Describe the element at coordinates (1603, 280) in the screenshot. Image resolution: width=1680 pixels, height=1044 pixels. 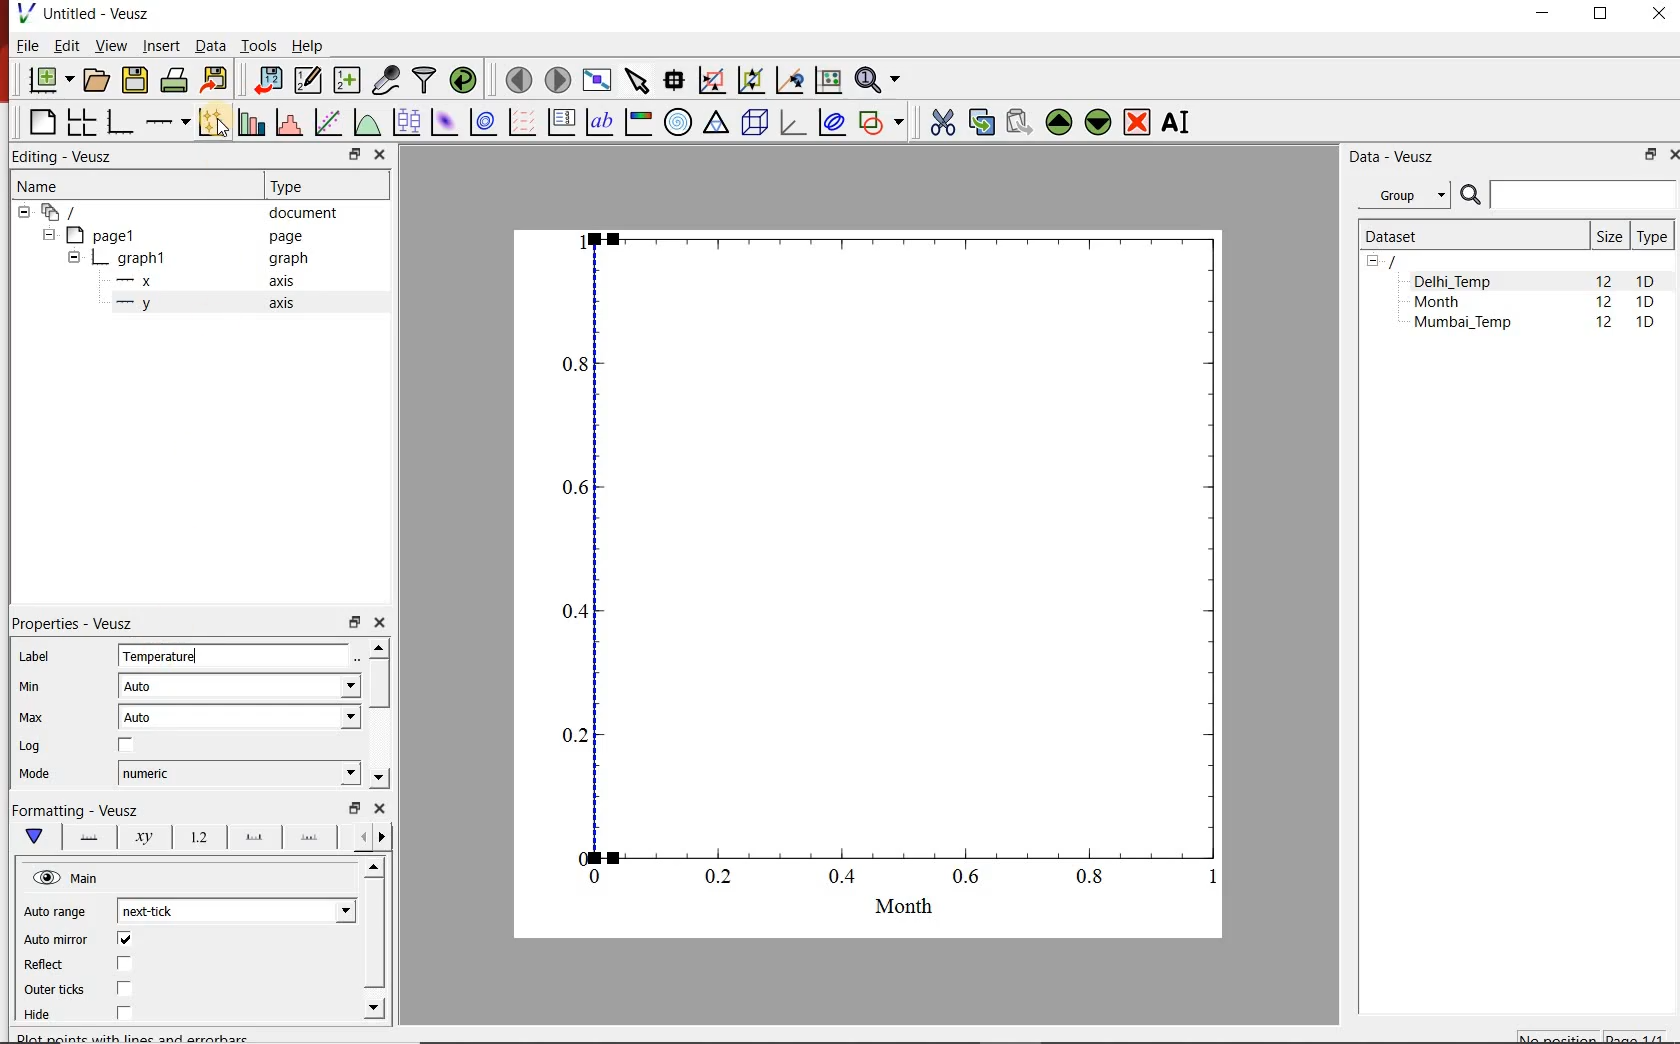
I see `12` at that location.